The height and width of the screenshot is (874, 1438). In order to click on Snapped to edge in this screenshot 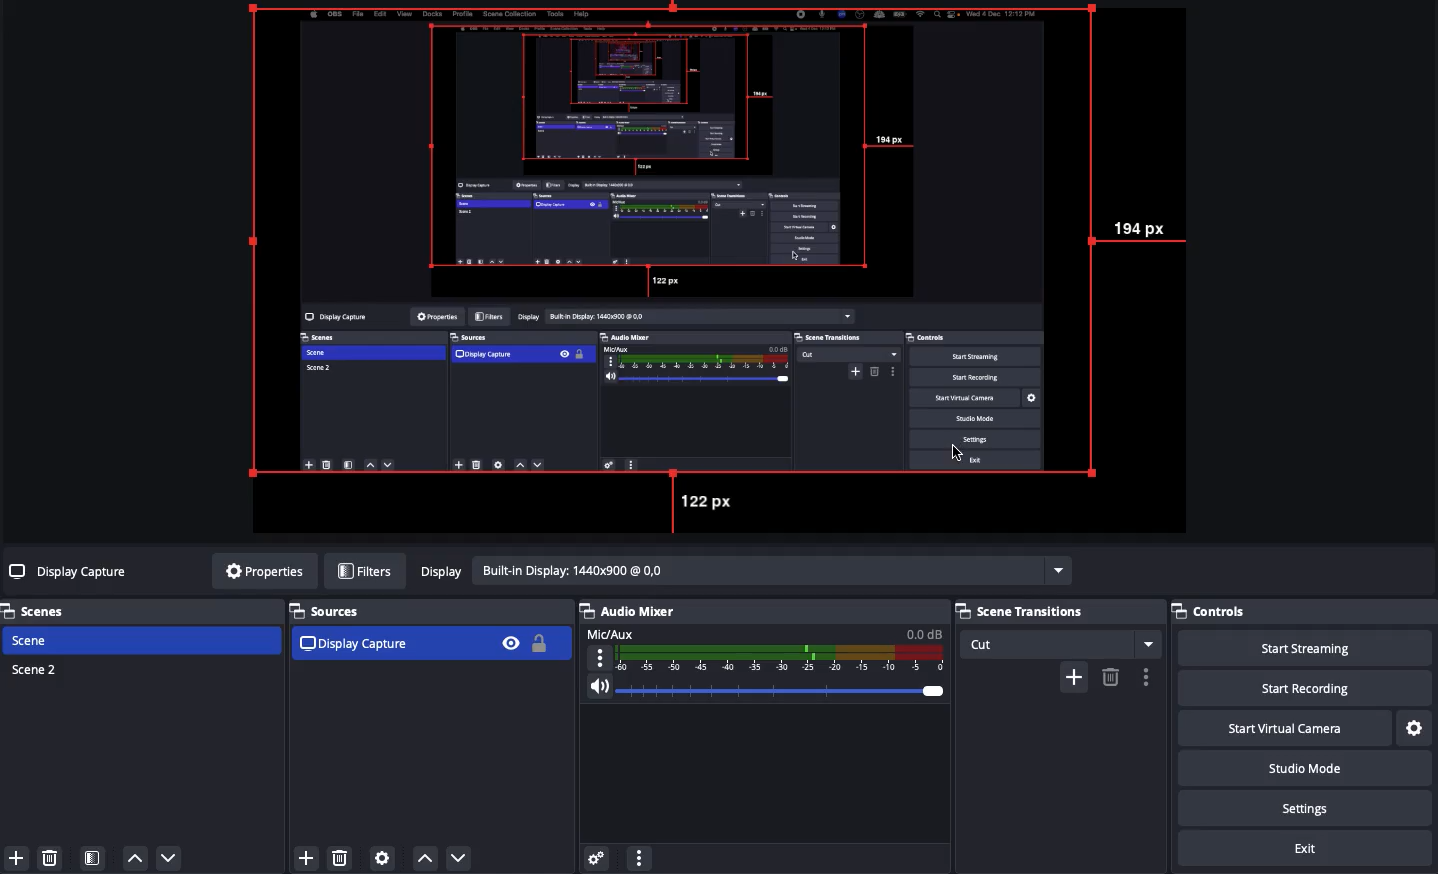, I will do `click(678, 245)`.